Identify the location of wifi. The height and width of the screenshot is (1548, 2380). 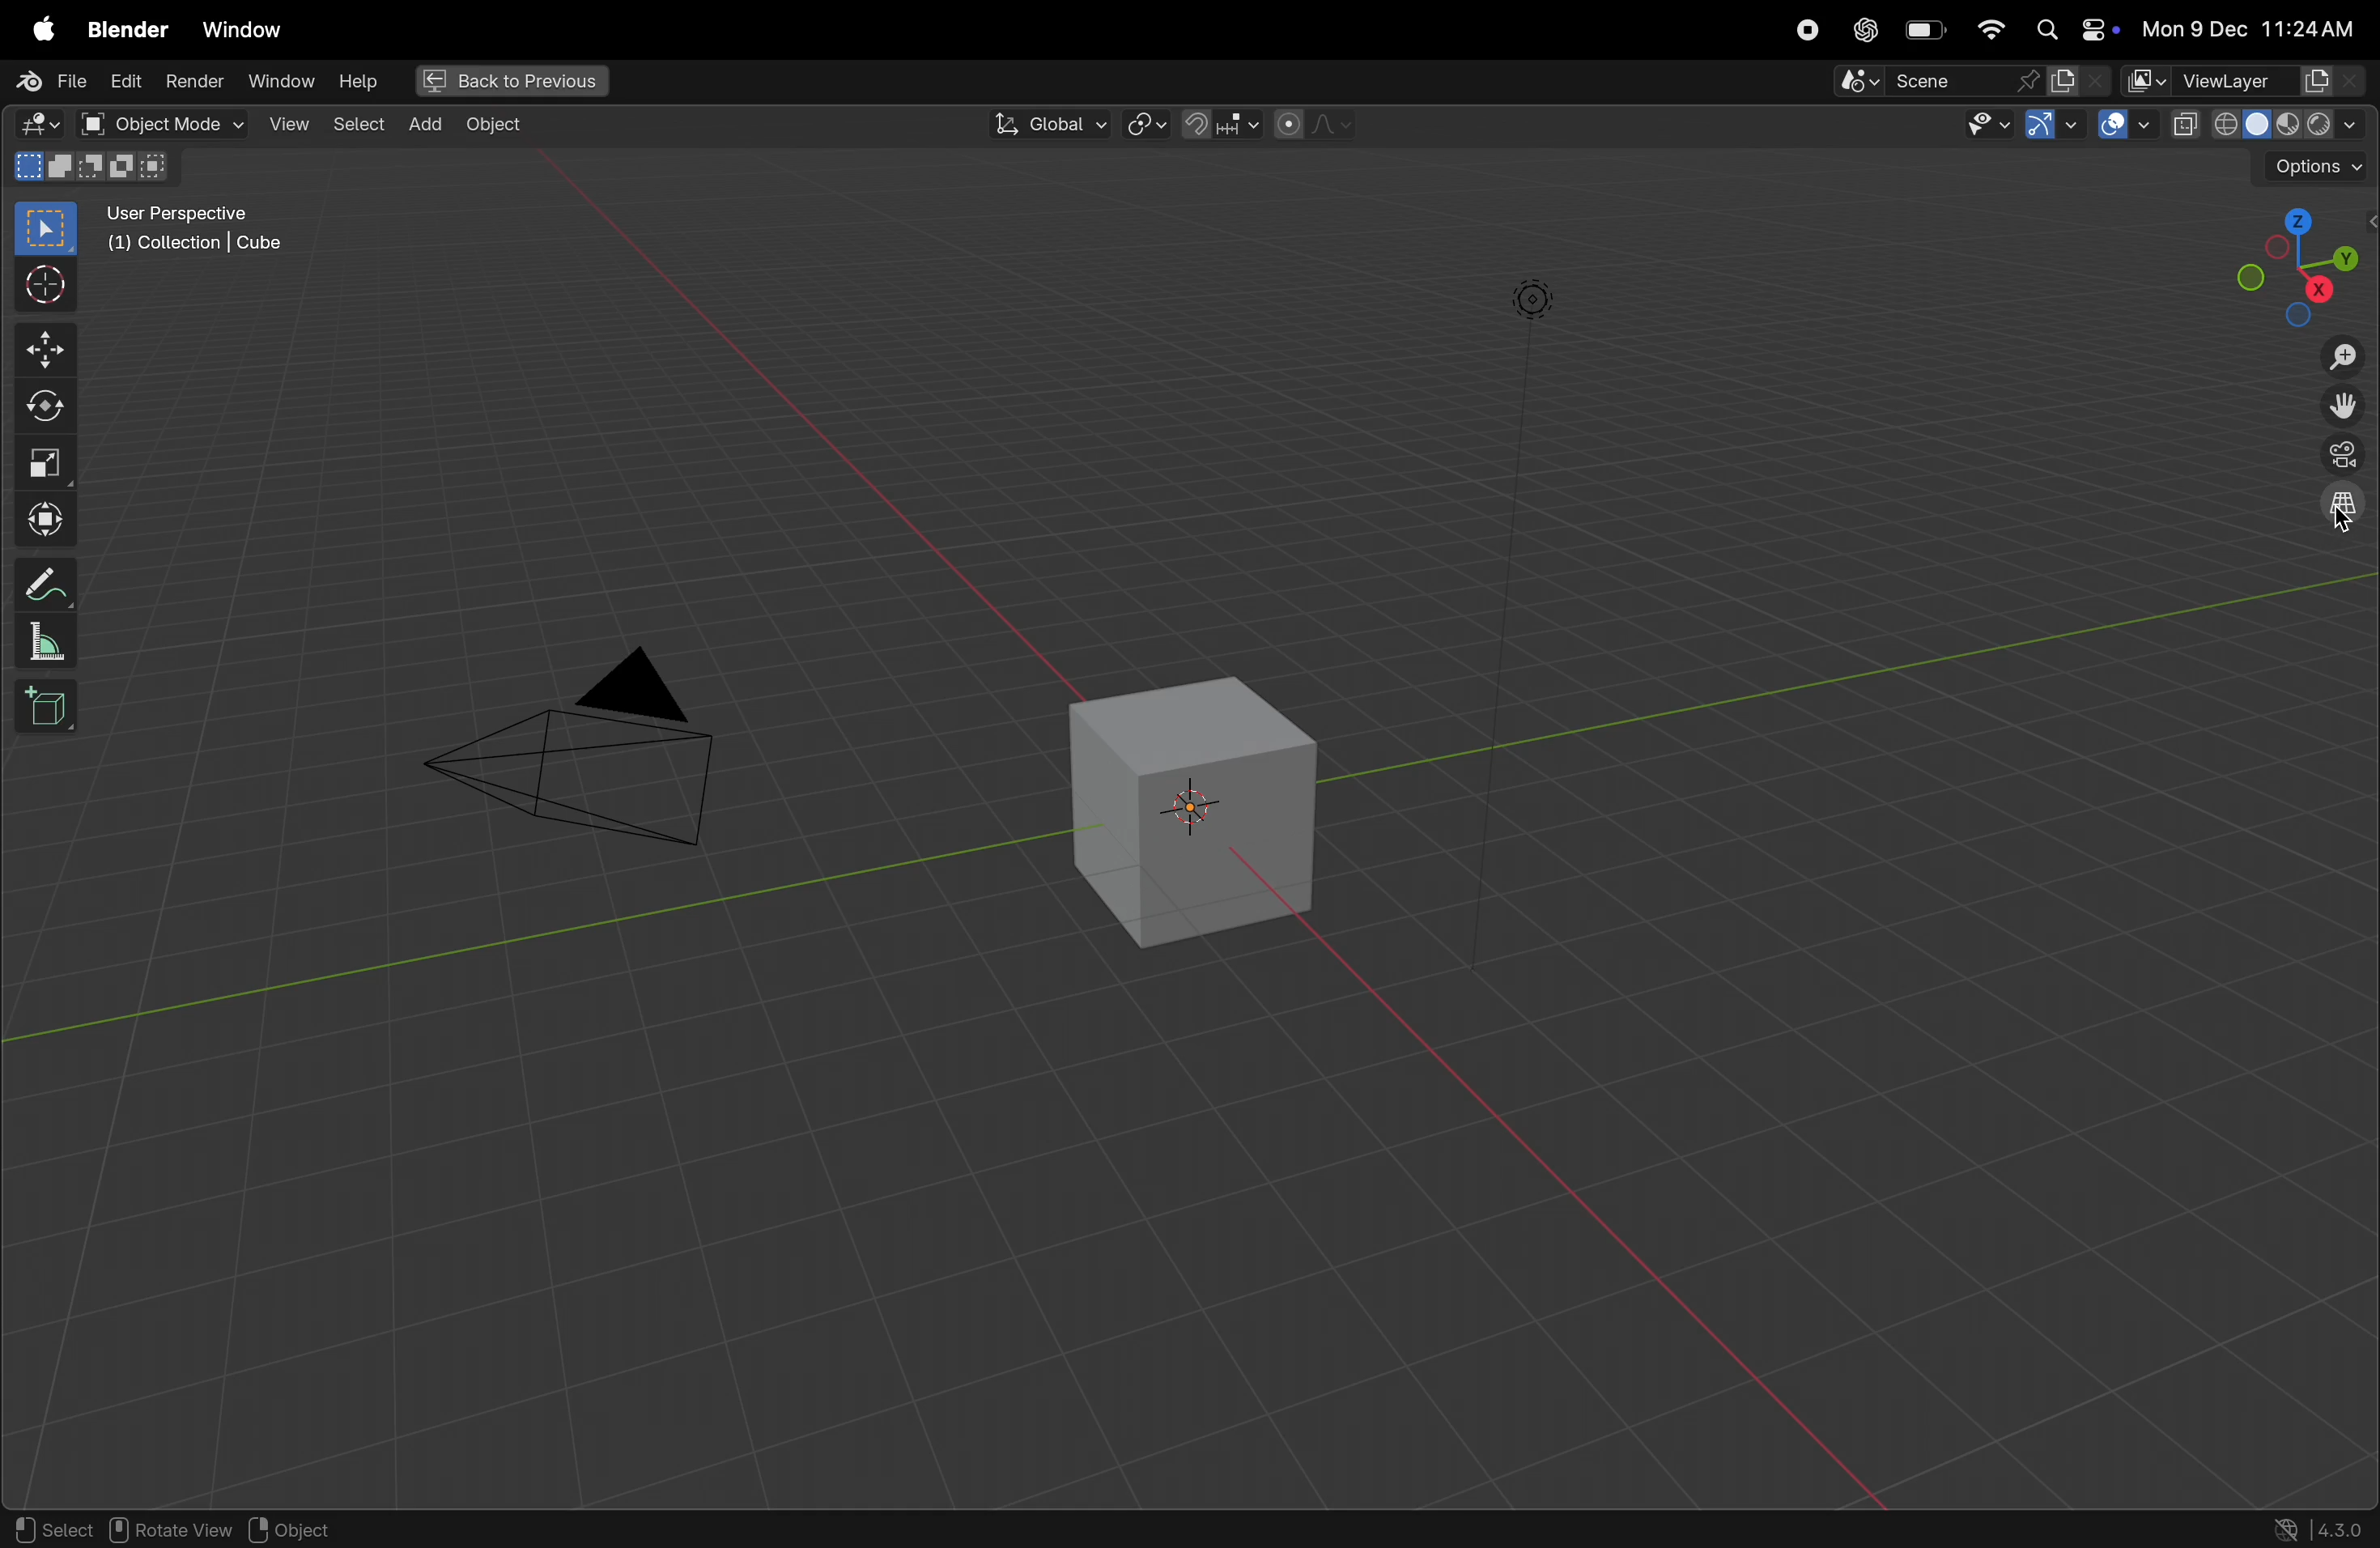
(1991, 27).